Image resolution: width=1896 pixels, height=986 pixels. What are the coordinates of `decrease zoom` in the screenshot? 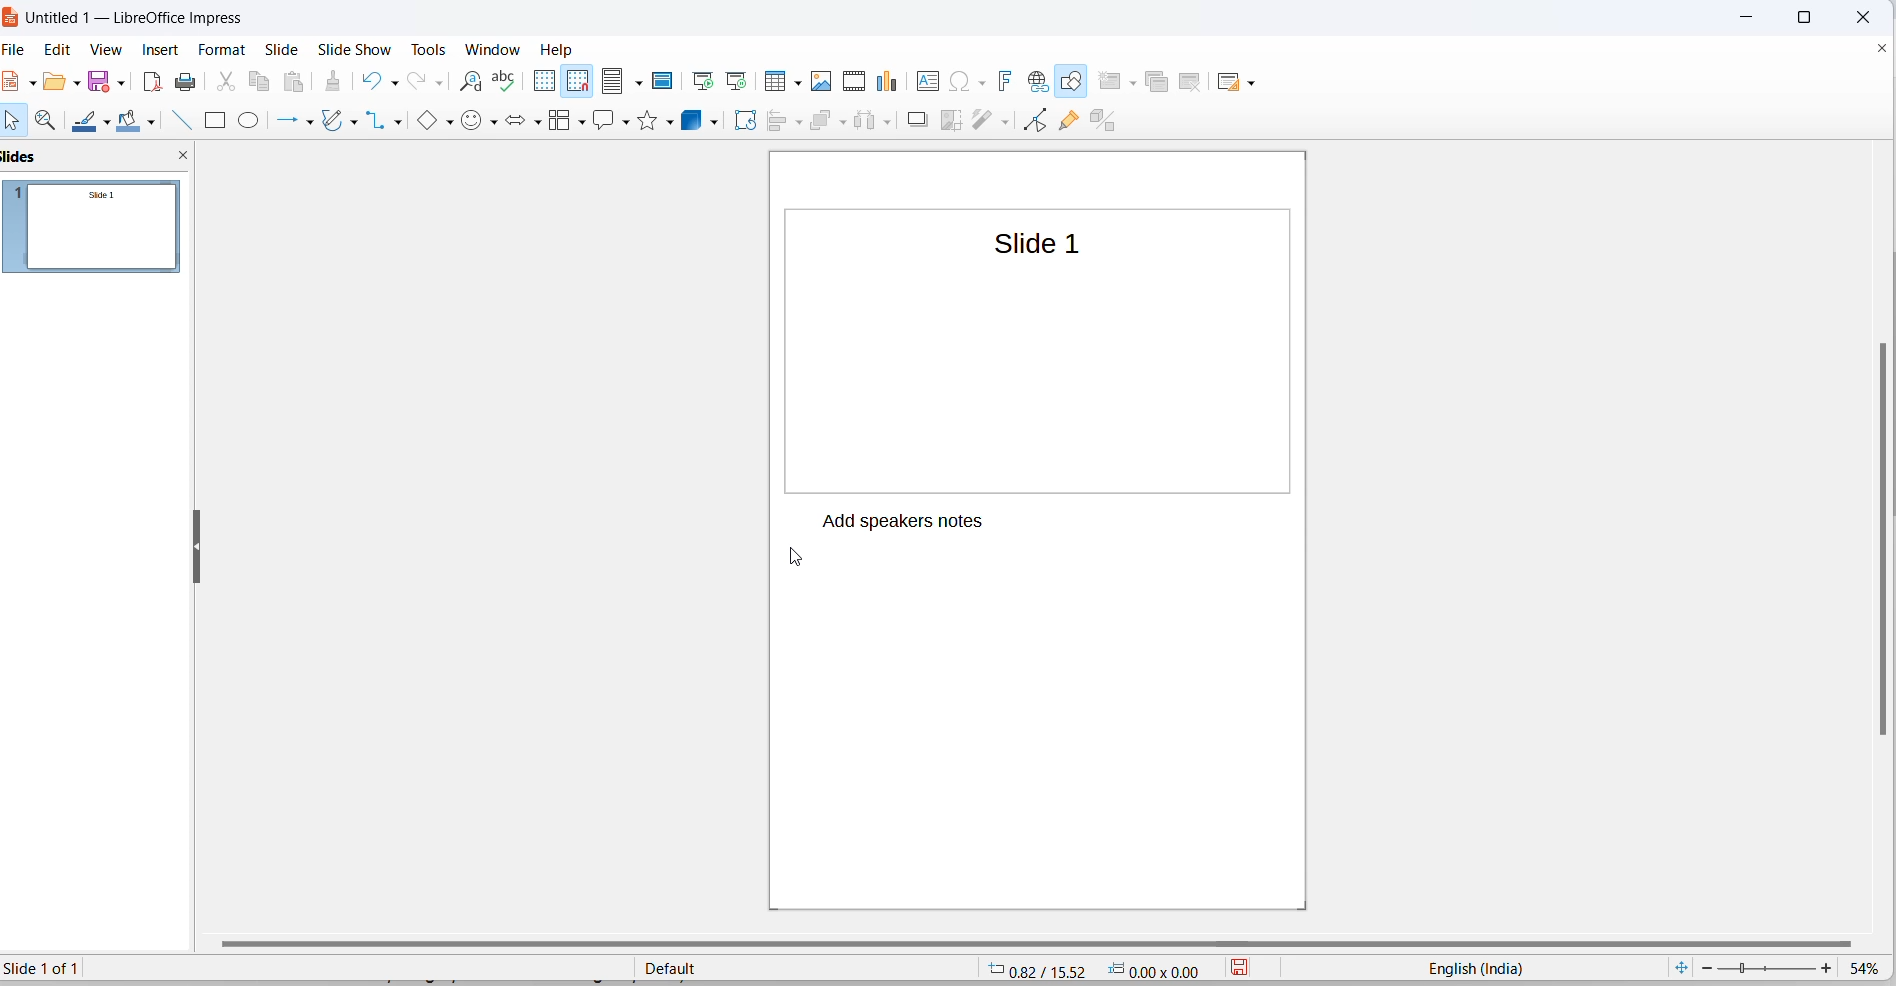 It's located at (1705, 967).